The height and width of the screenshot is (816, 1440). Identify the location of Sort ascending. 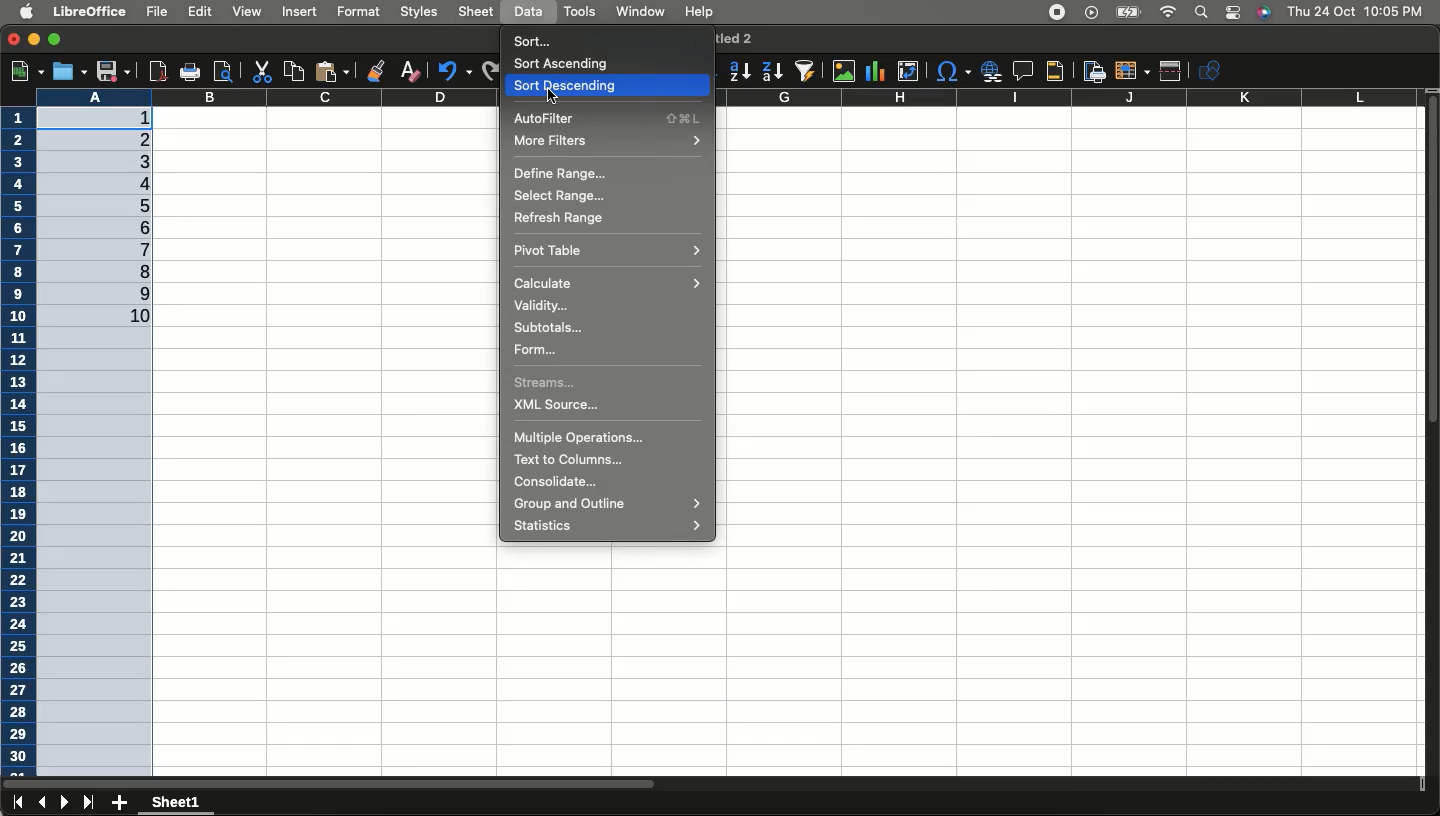
(567, 64).